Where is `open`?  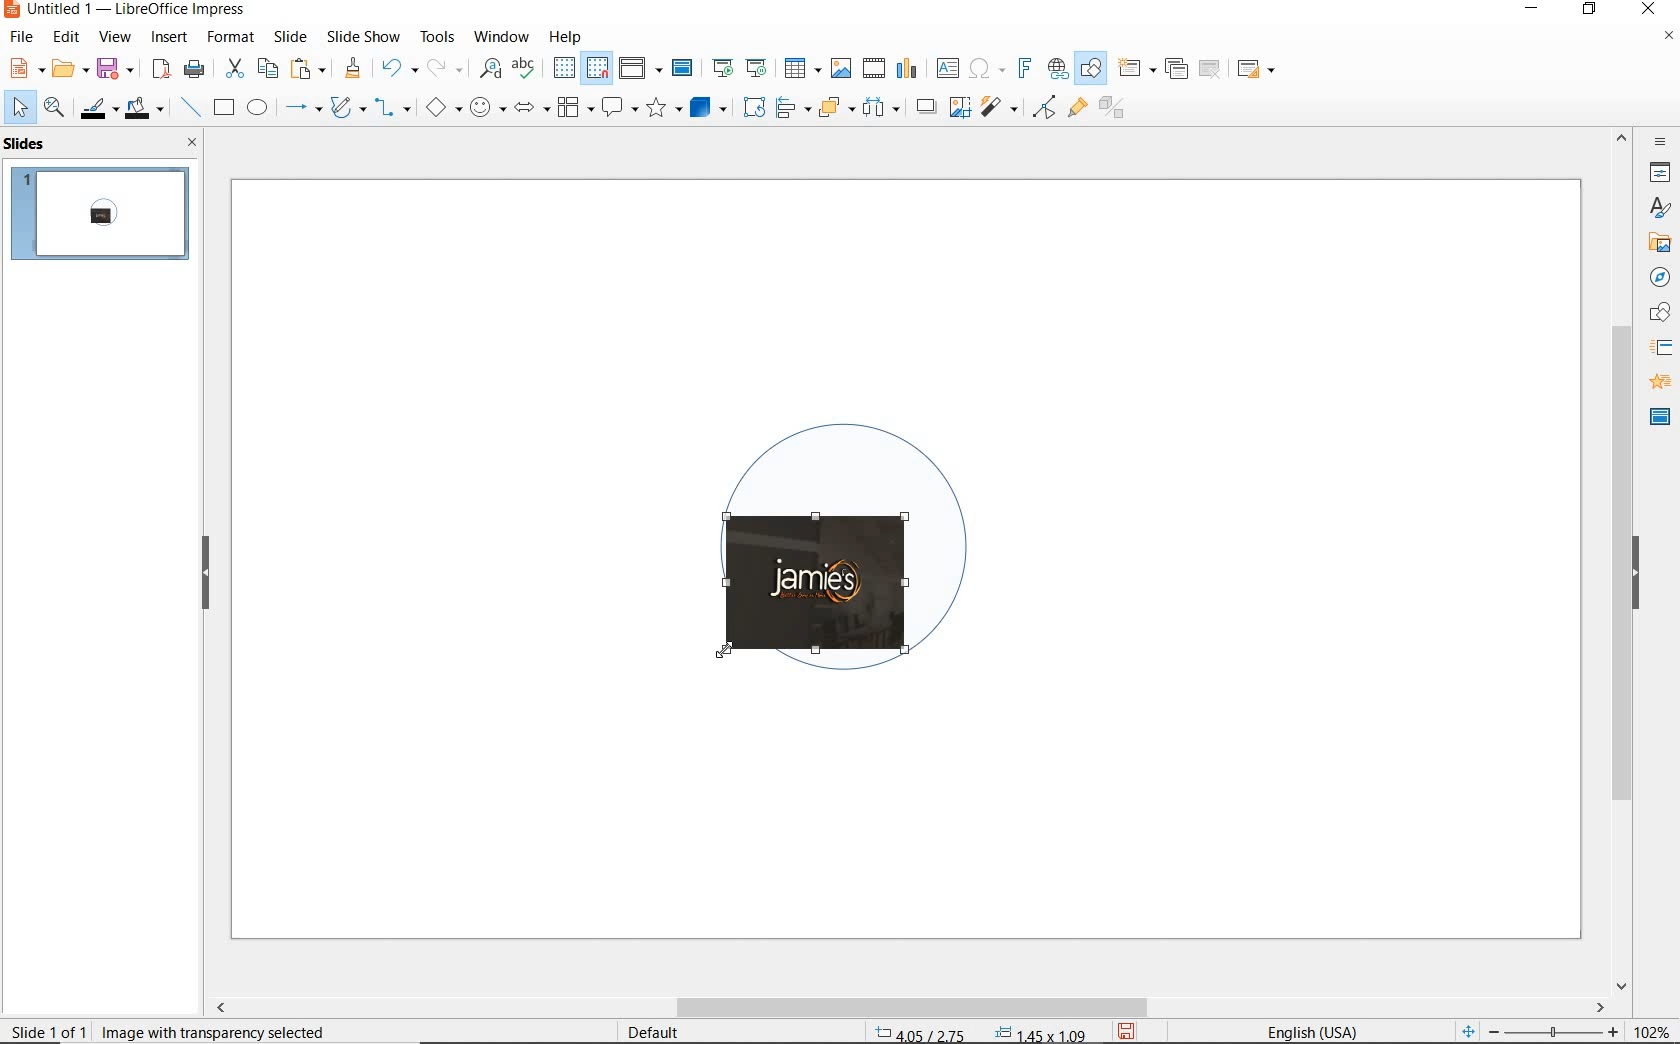
open is located at coordinates (67, 69).